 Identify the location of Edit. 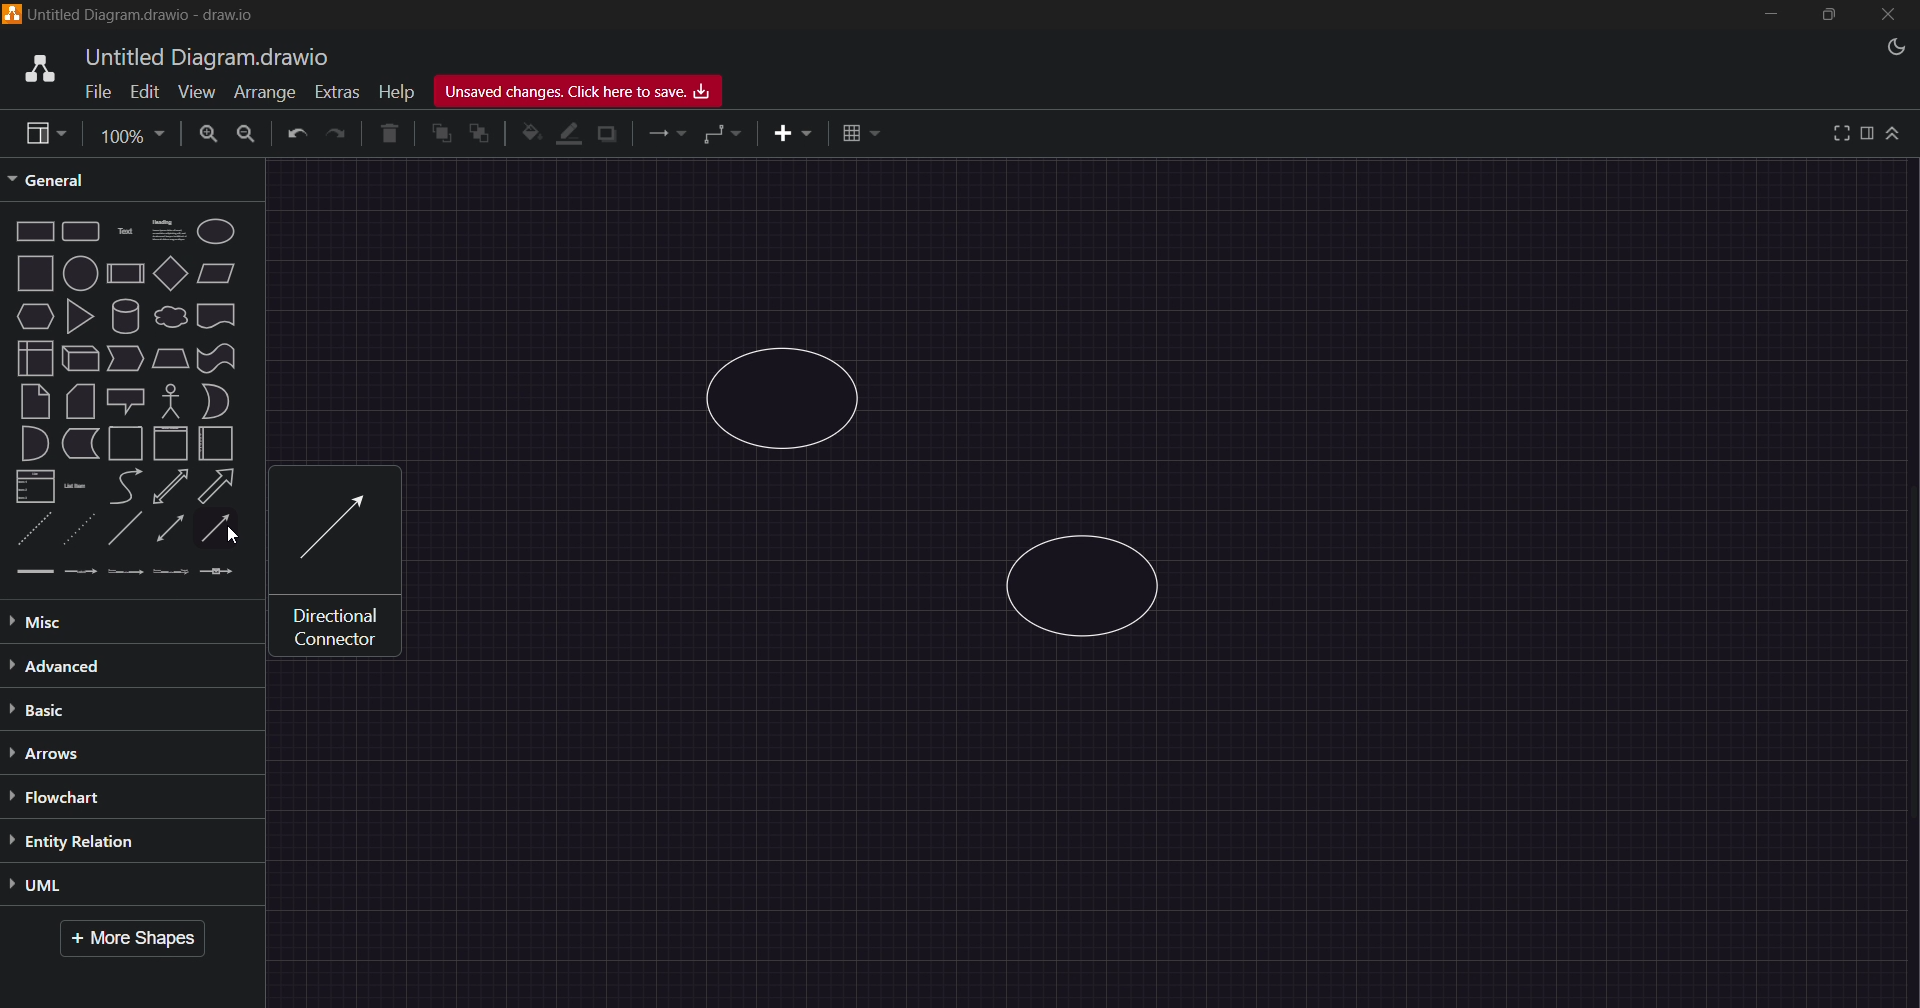
(140, 90).